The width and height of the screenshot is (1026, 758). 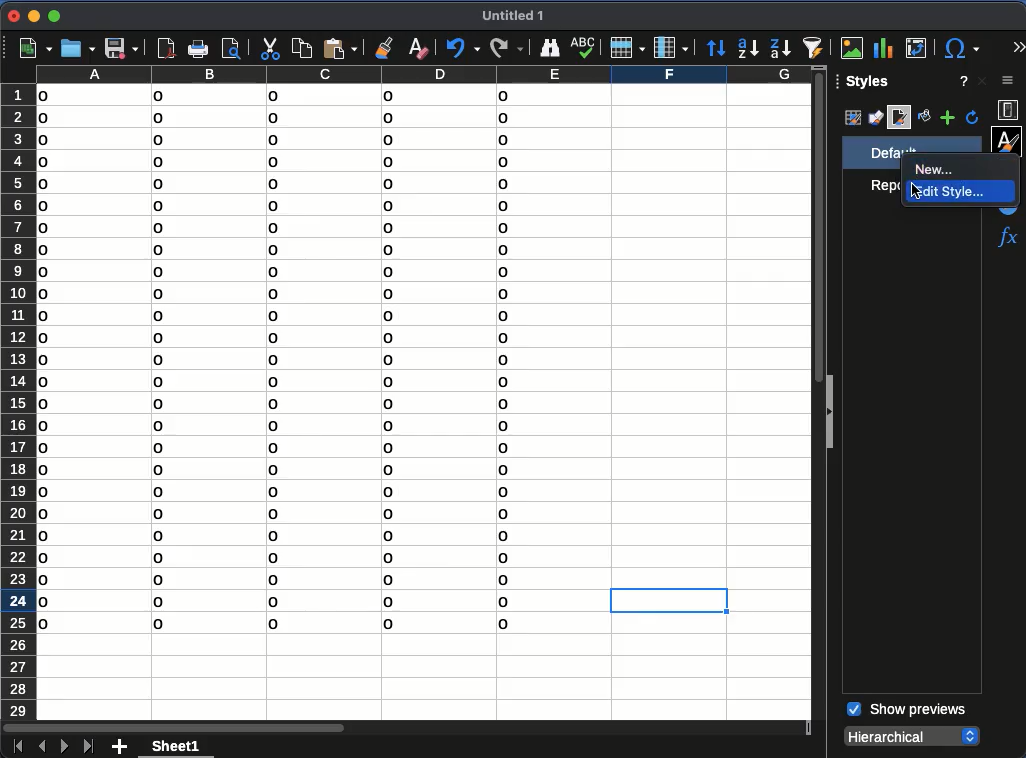 I want to click on report, so click(x=884, y=185).